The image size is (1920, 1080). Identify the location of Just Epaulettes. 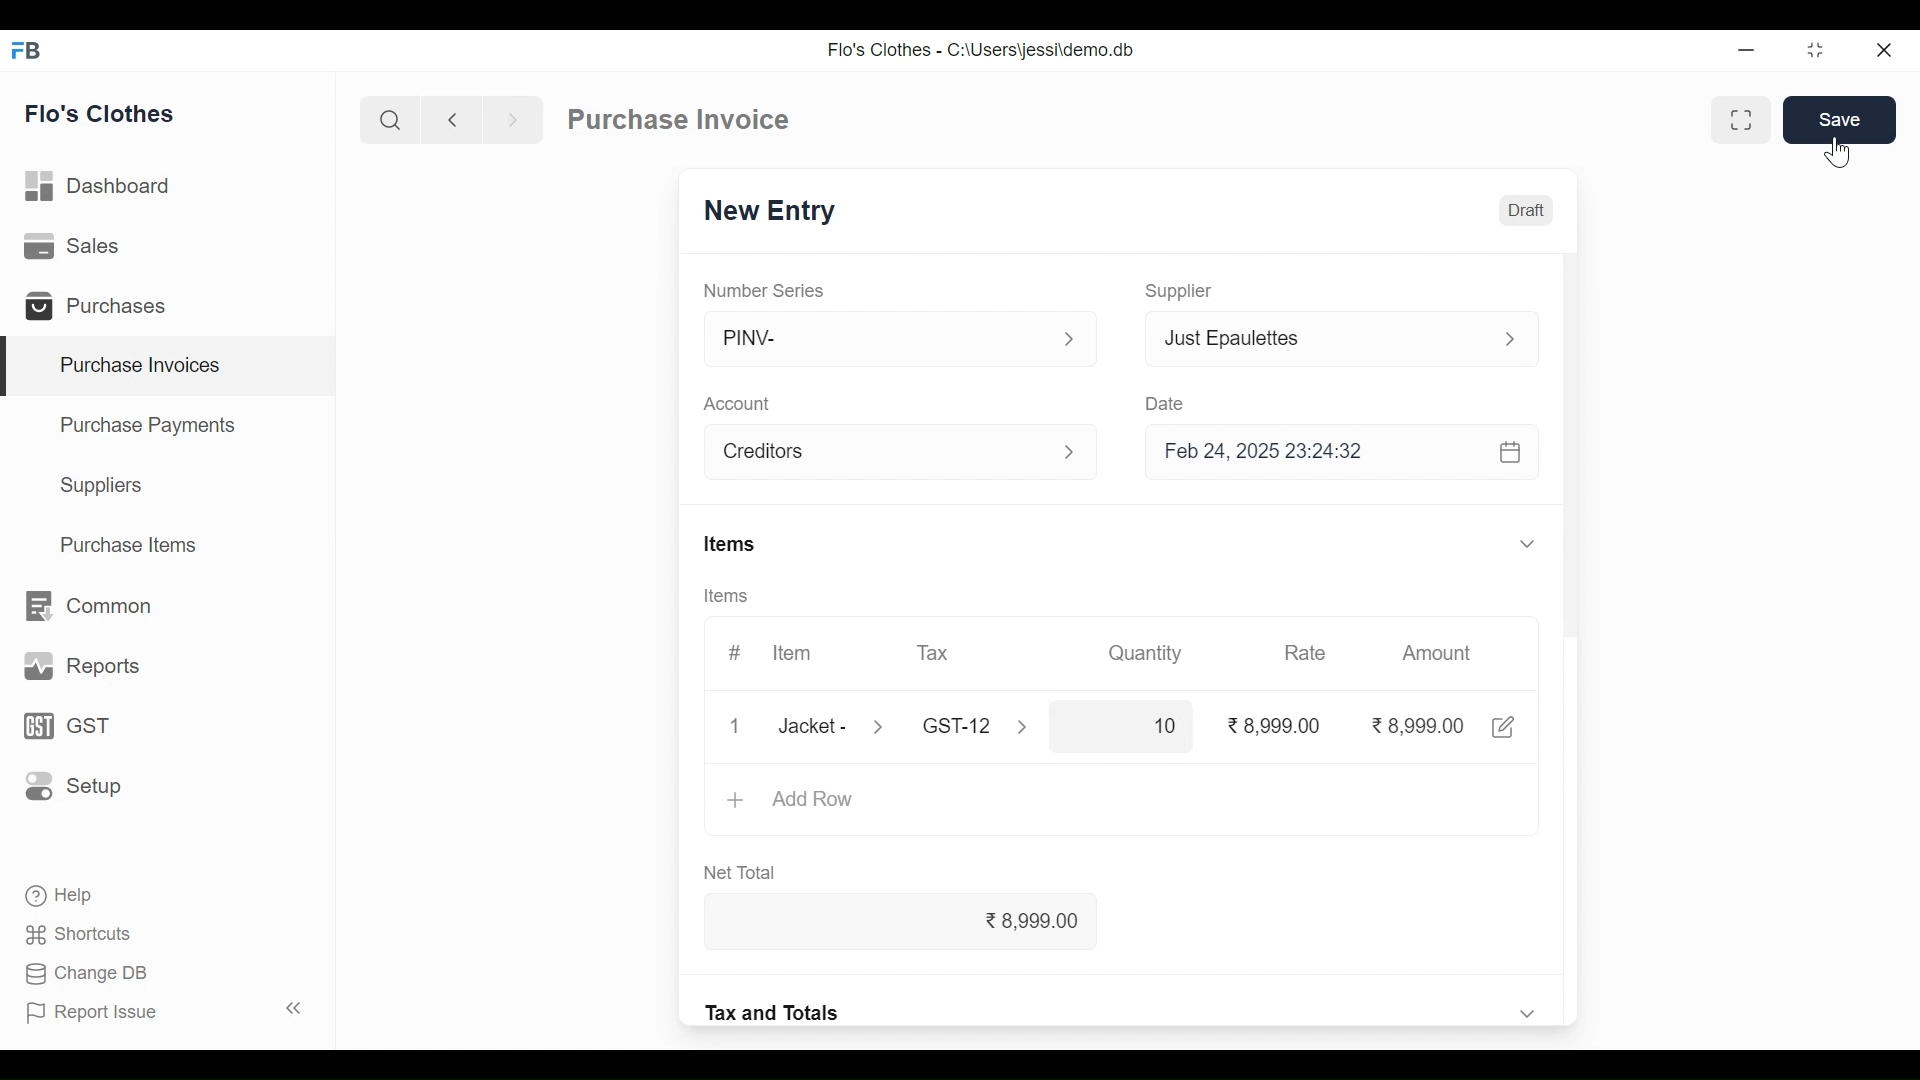
(1317, 338).